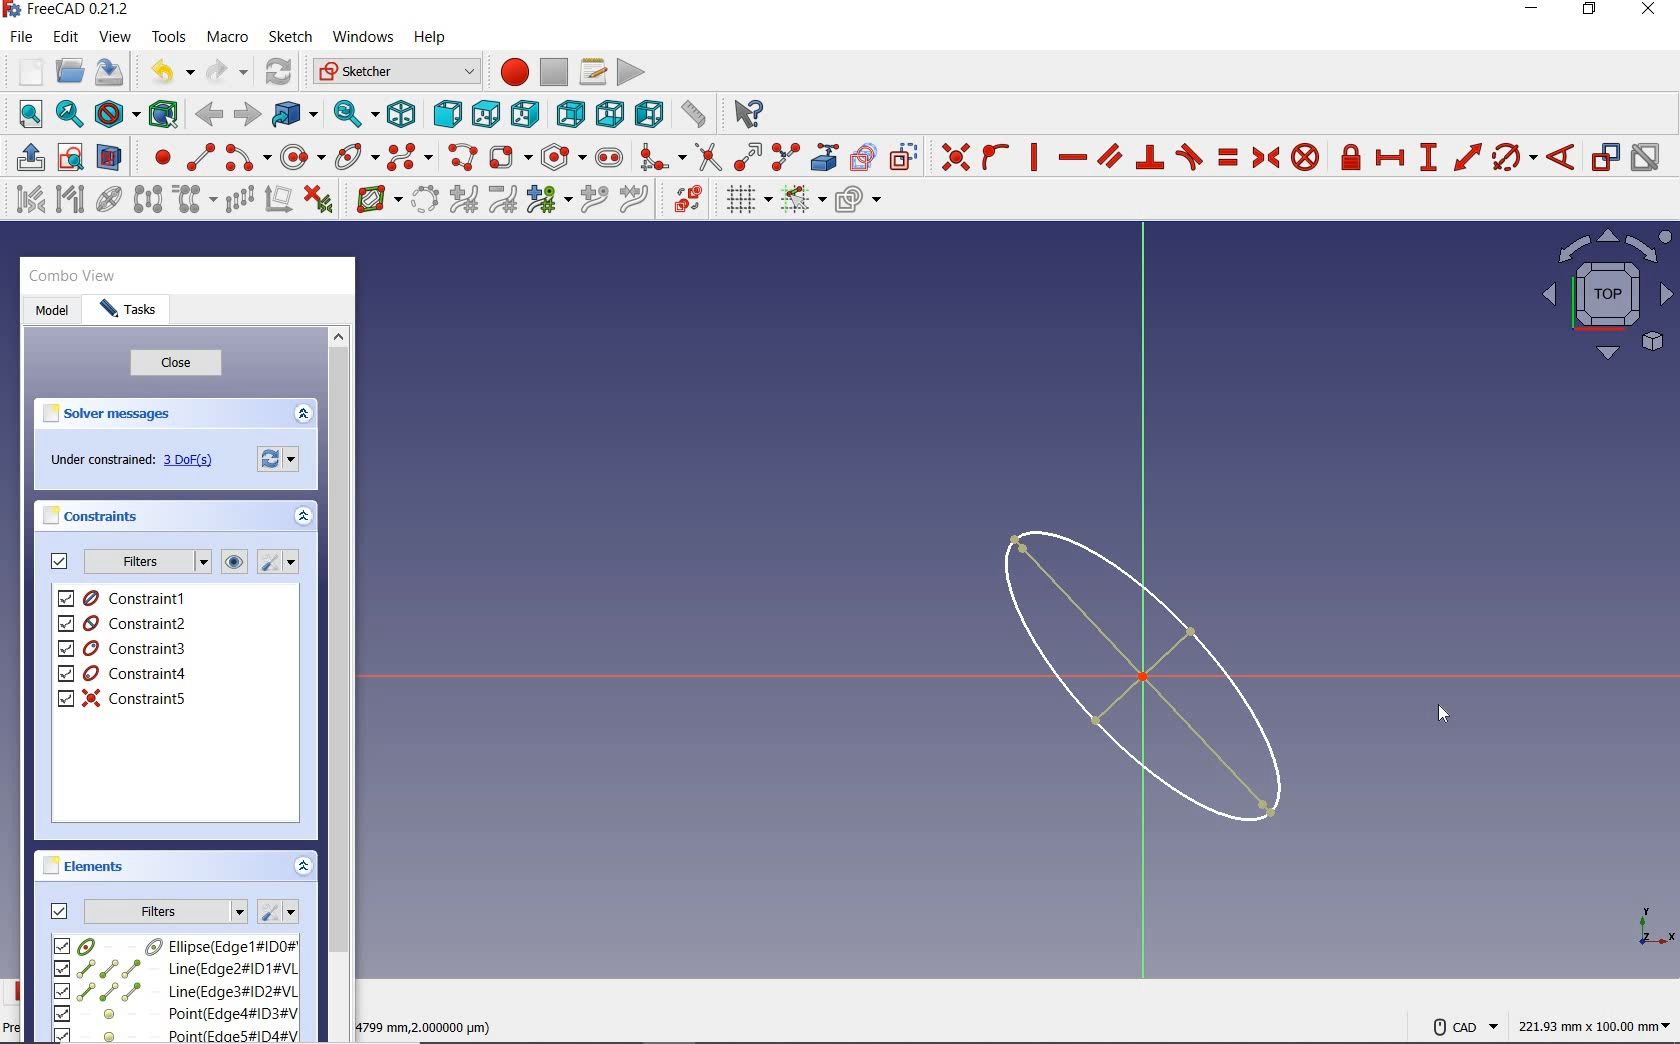 The image size is (1680, 1044). I want to click on xyz, so click(1652, 924).